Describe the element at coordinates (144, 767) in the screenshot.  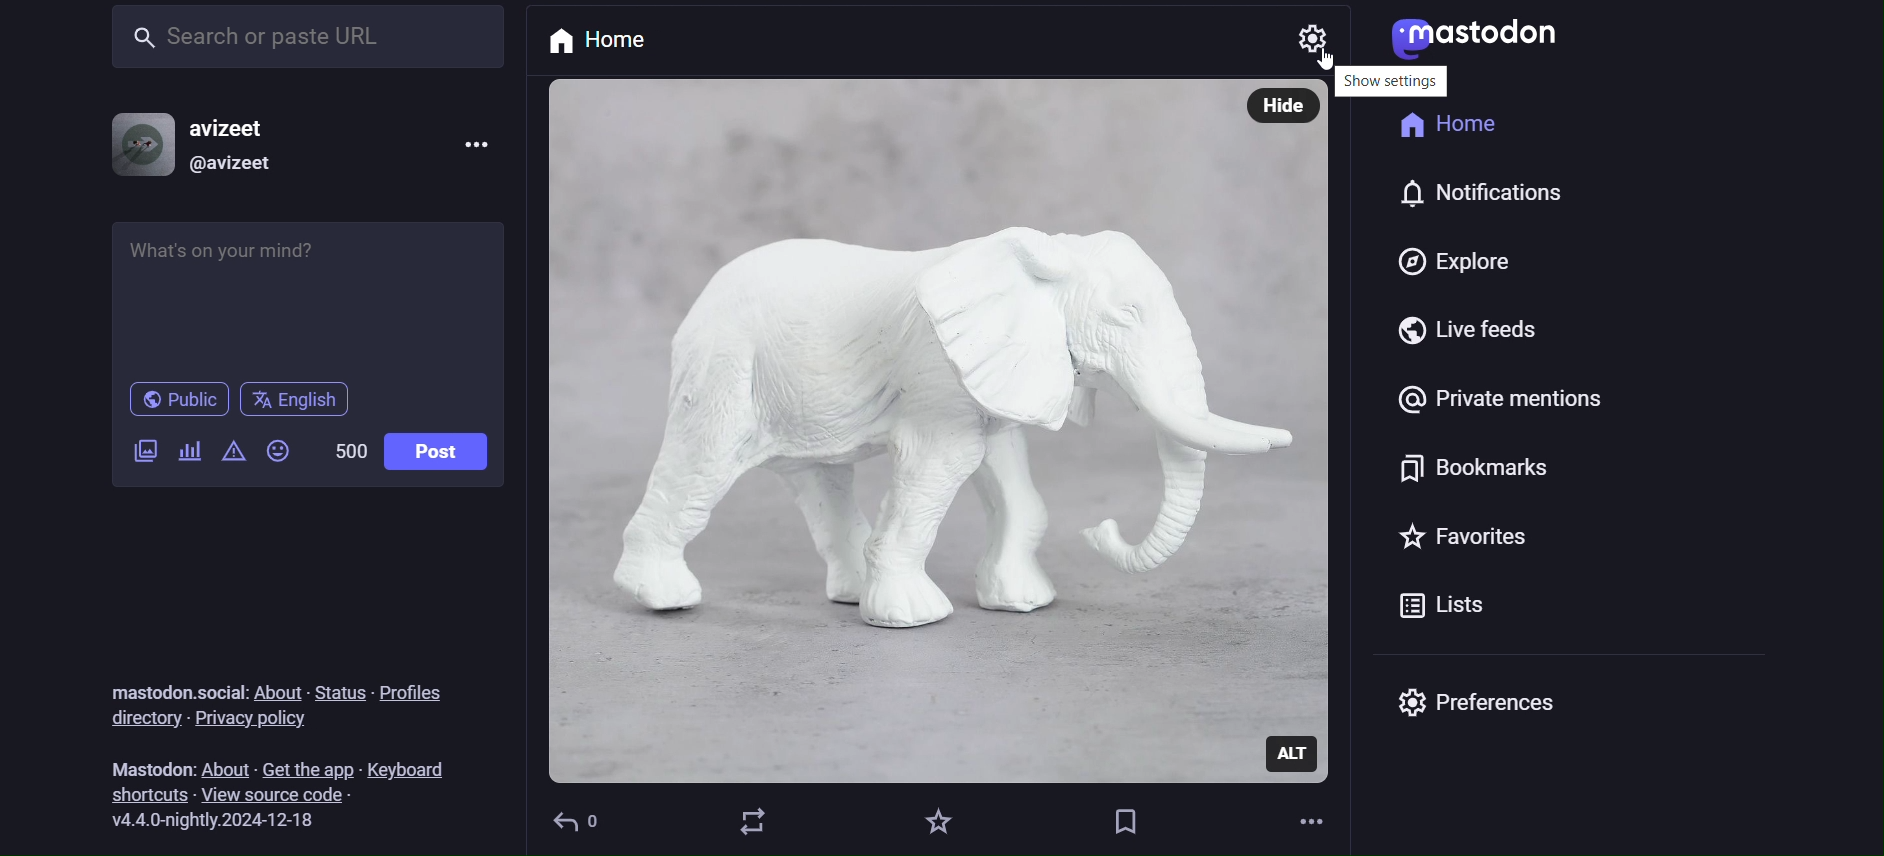
I see `Mastodor` at that location.